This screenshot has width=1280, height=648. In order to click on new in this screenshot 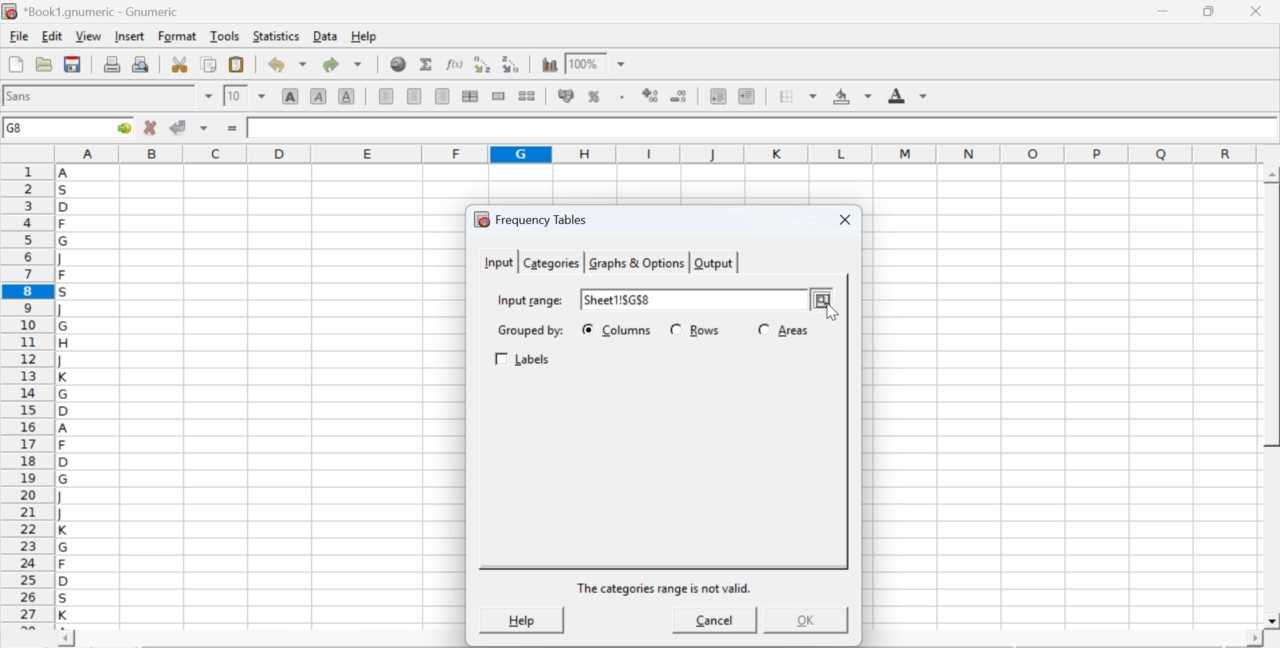, I will do `click(15, 64)`.